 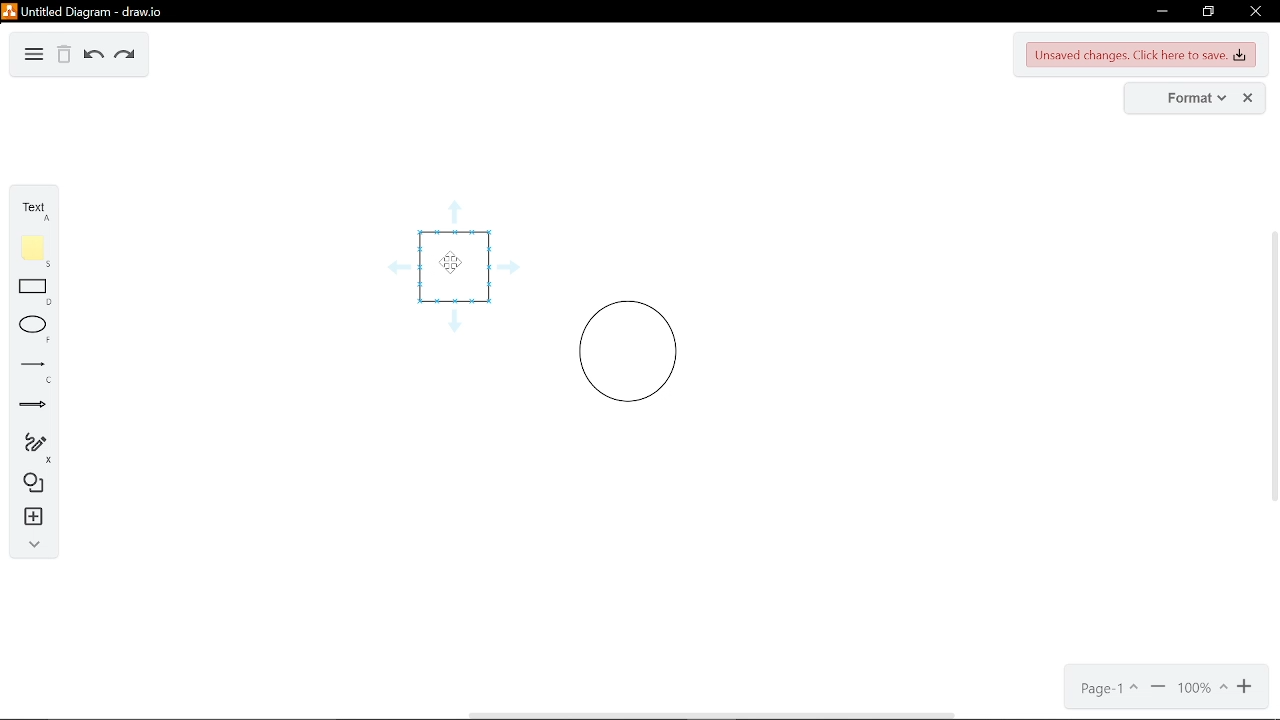 What do you see at coordinates (30, 517) in the screenshot?
I see `insert` at bounding box center [30, 517].